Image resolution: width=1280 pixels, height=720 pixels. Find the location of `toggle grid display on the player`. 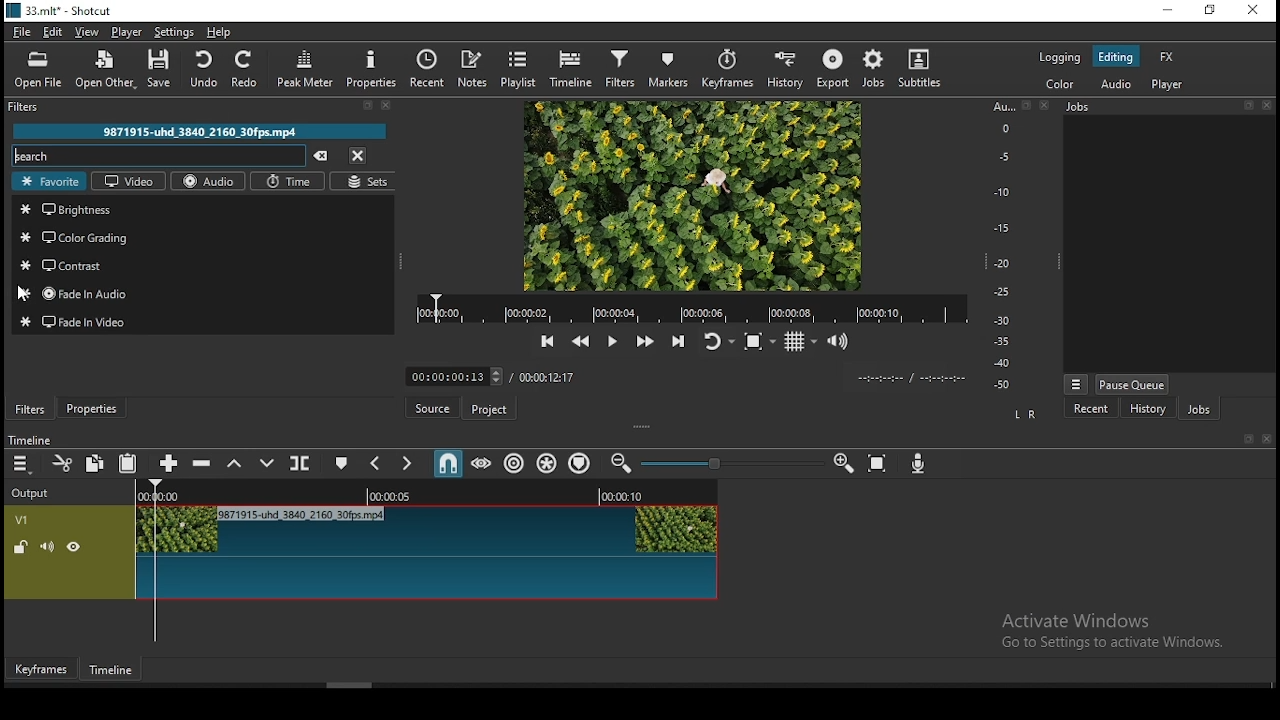

toggle grid display on the player is located at coordinates (799, 341).